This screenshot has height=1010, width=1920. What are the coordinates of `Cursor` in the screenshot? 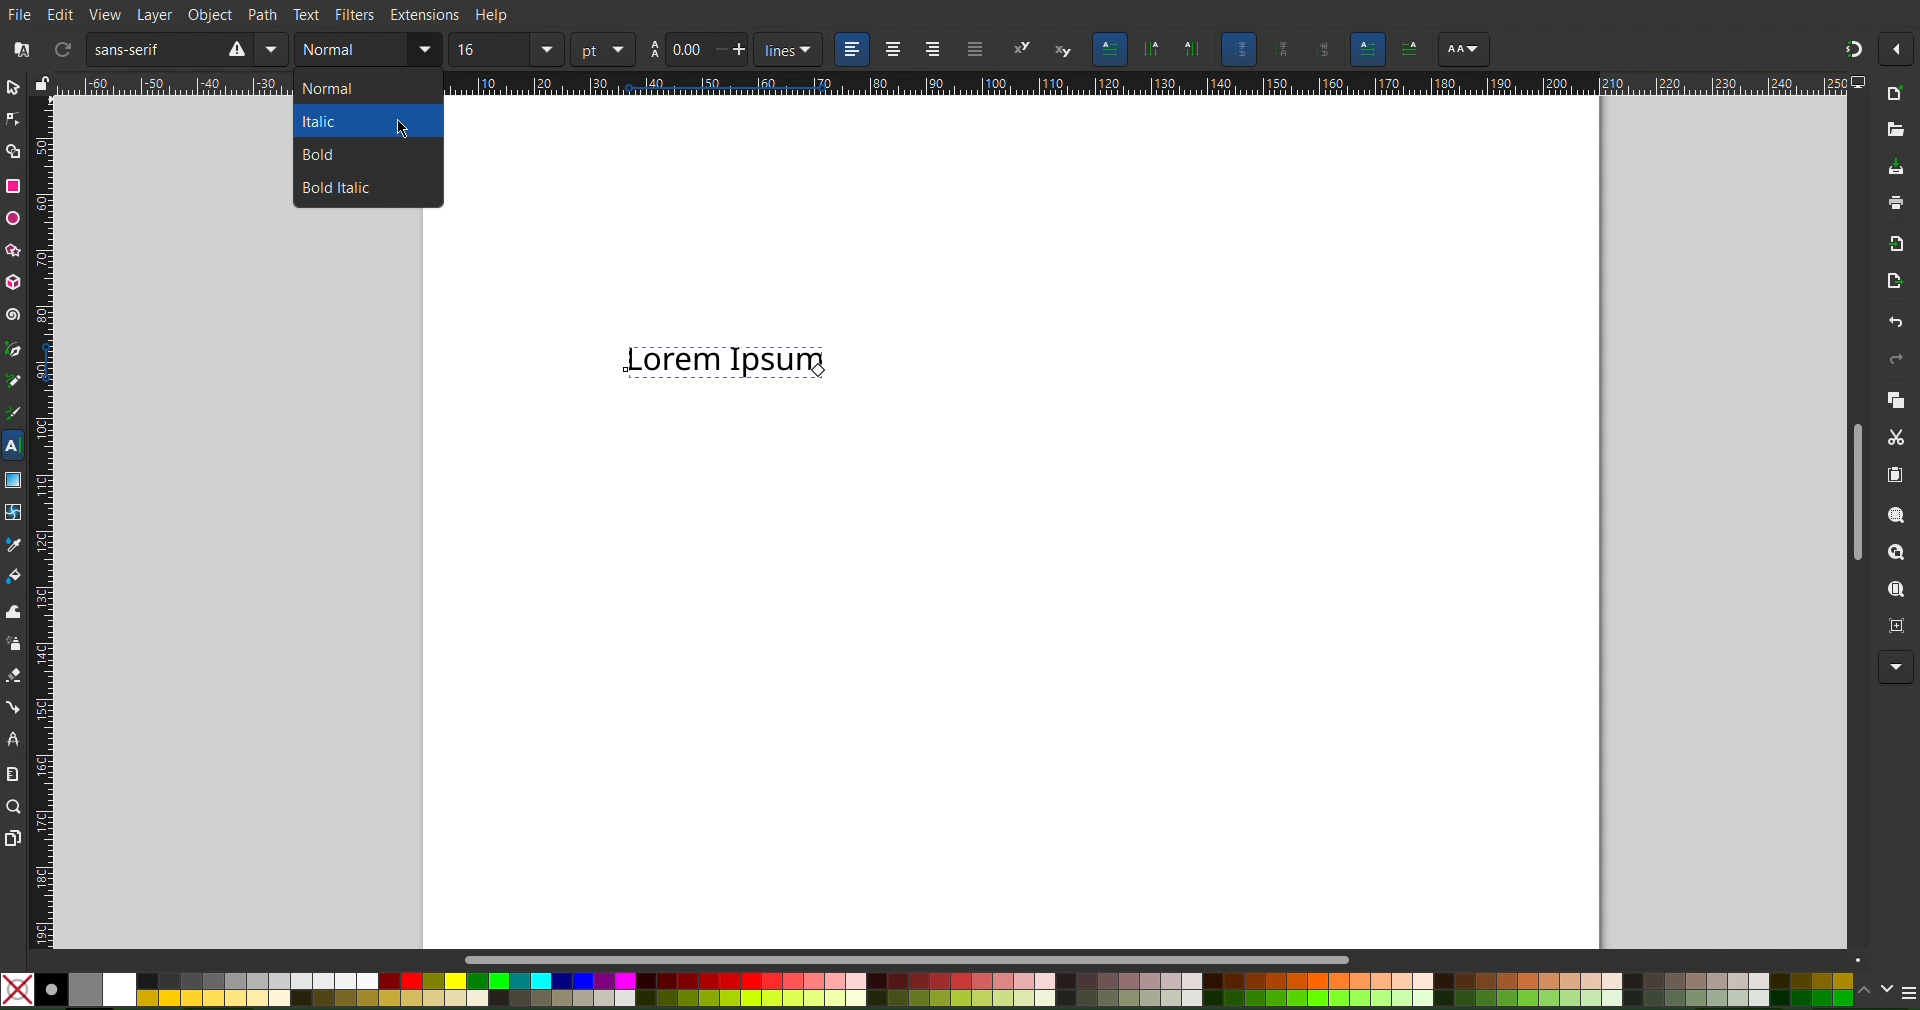 It's located at (408, 128).